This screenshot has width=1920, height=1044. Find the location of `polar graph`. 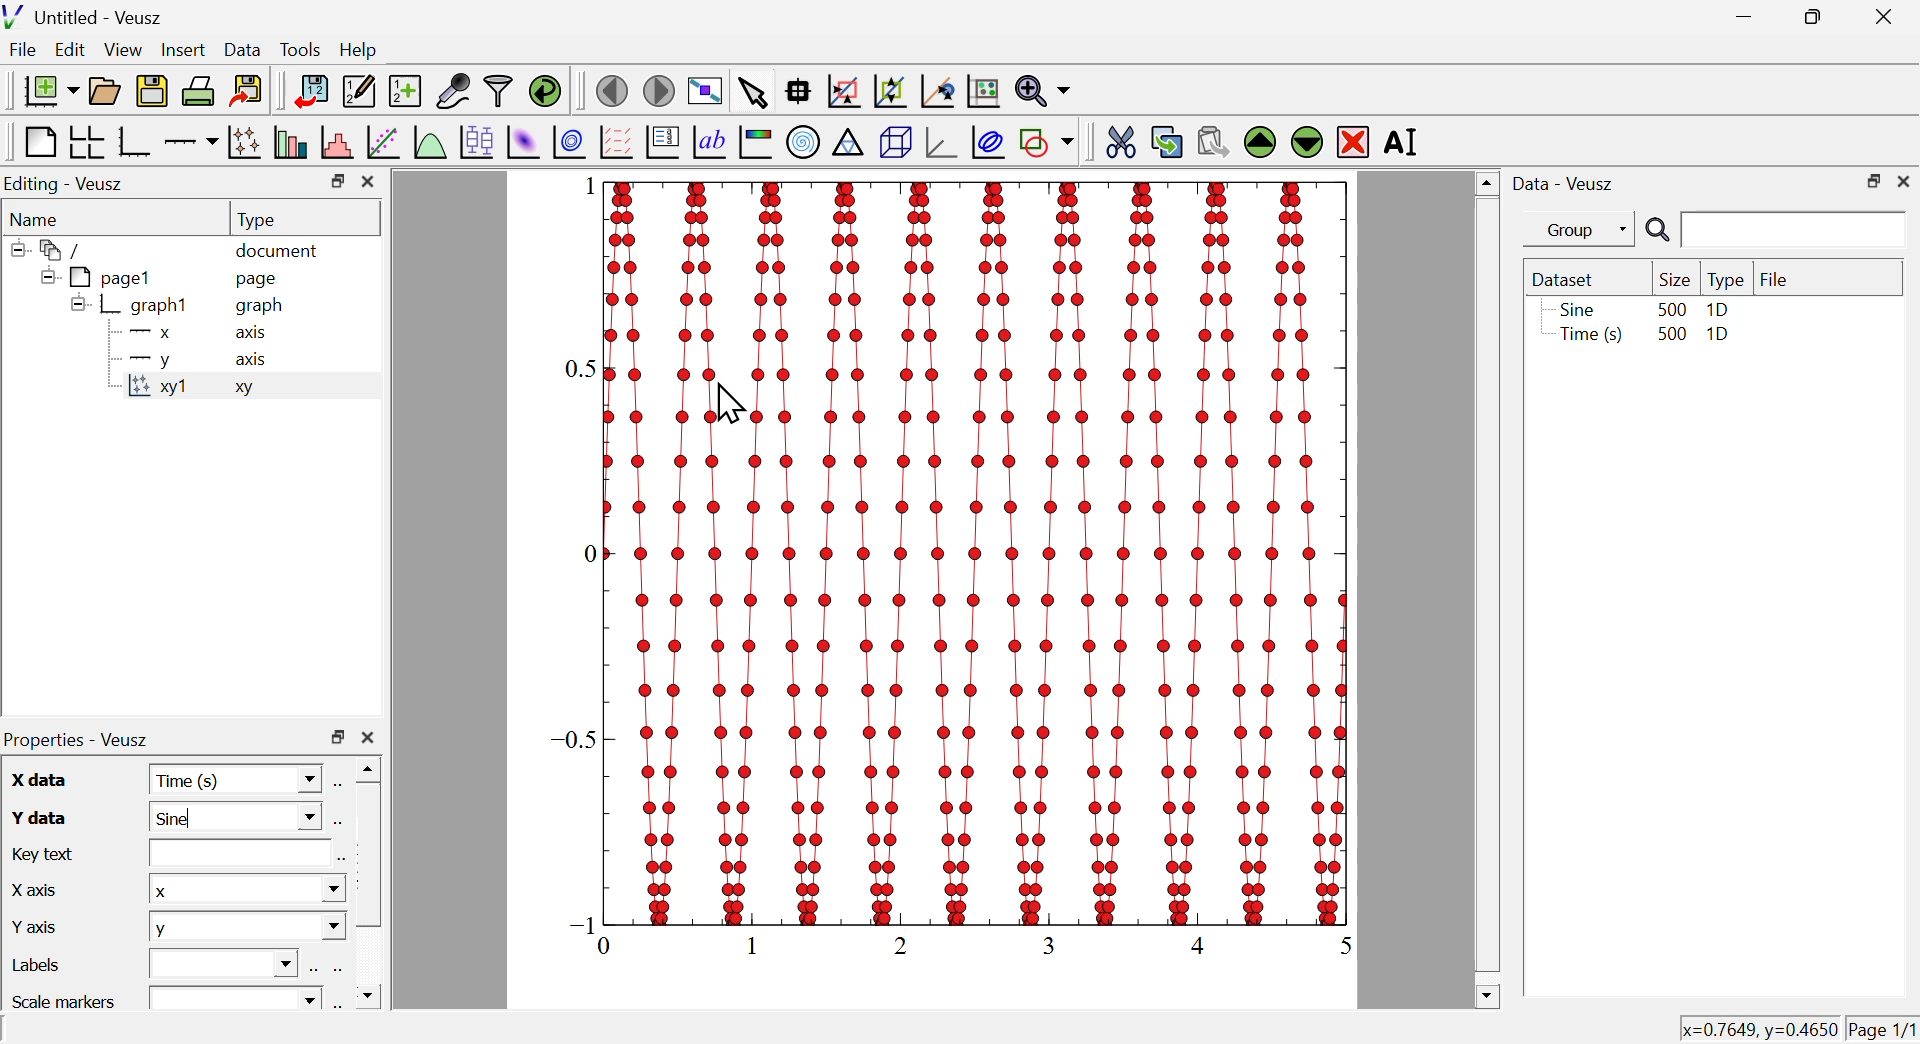

polar graph is located at coordinates (805, 143).